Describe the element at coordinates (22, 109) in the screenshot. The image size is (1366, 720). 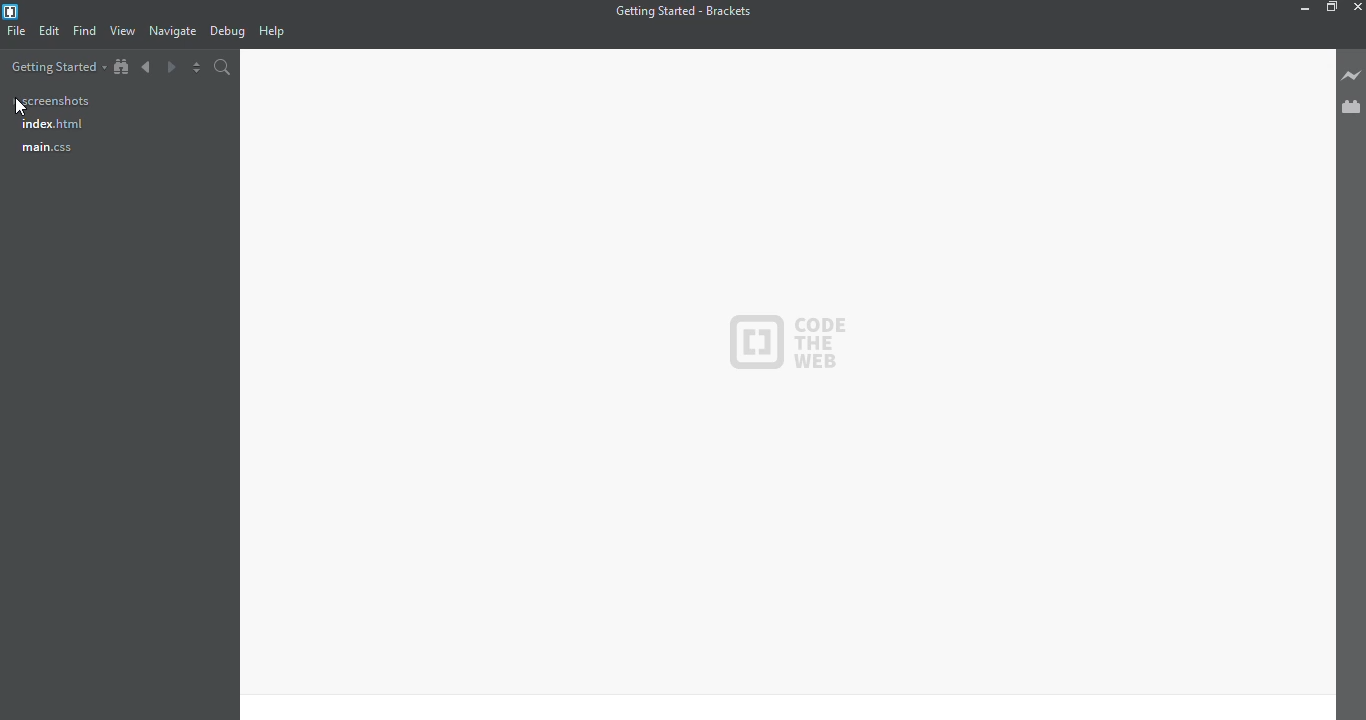
I see `cursor` at that location.